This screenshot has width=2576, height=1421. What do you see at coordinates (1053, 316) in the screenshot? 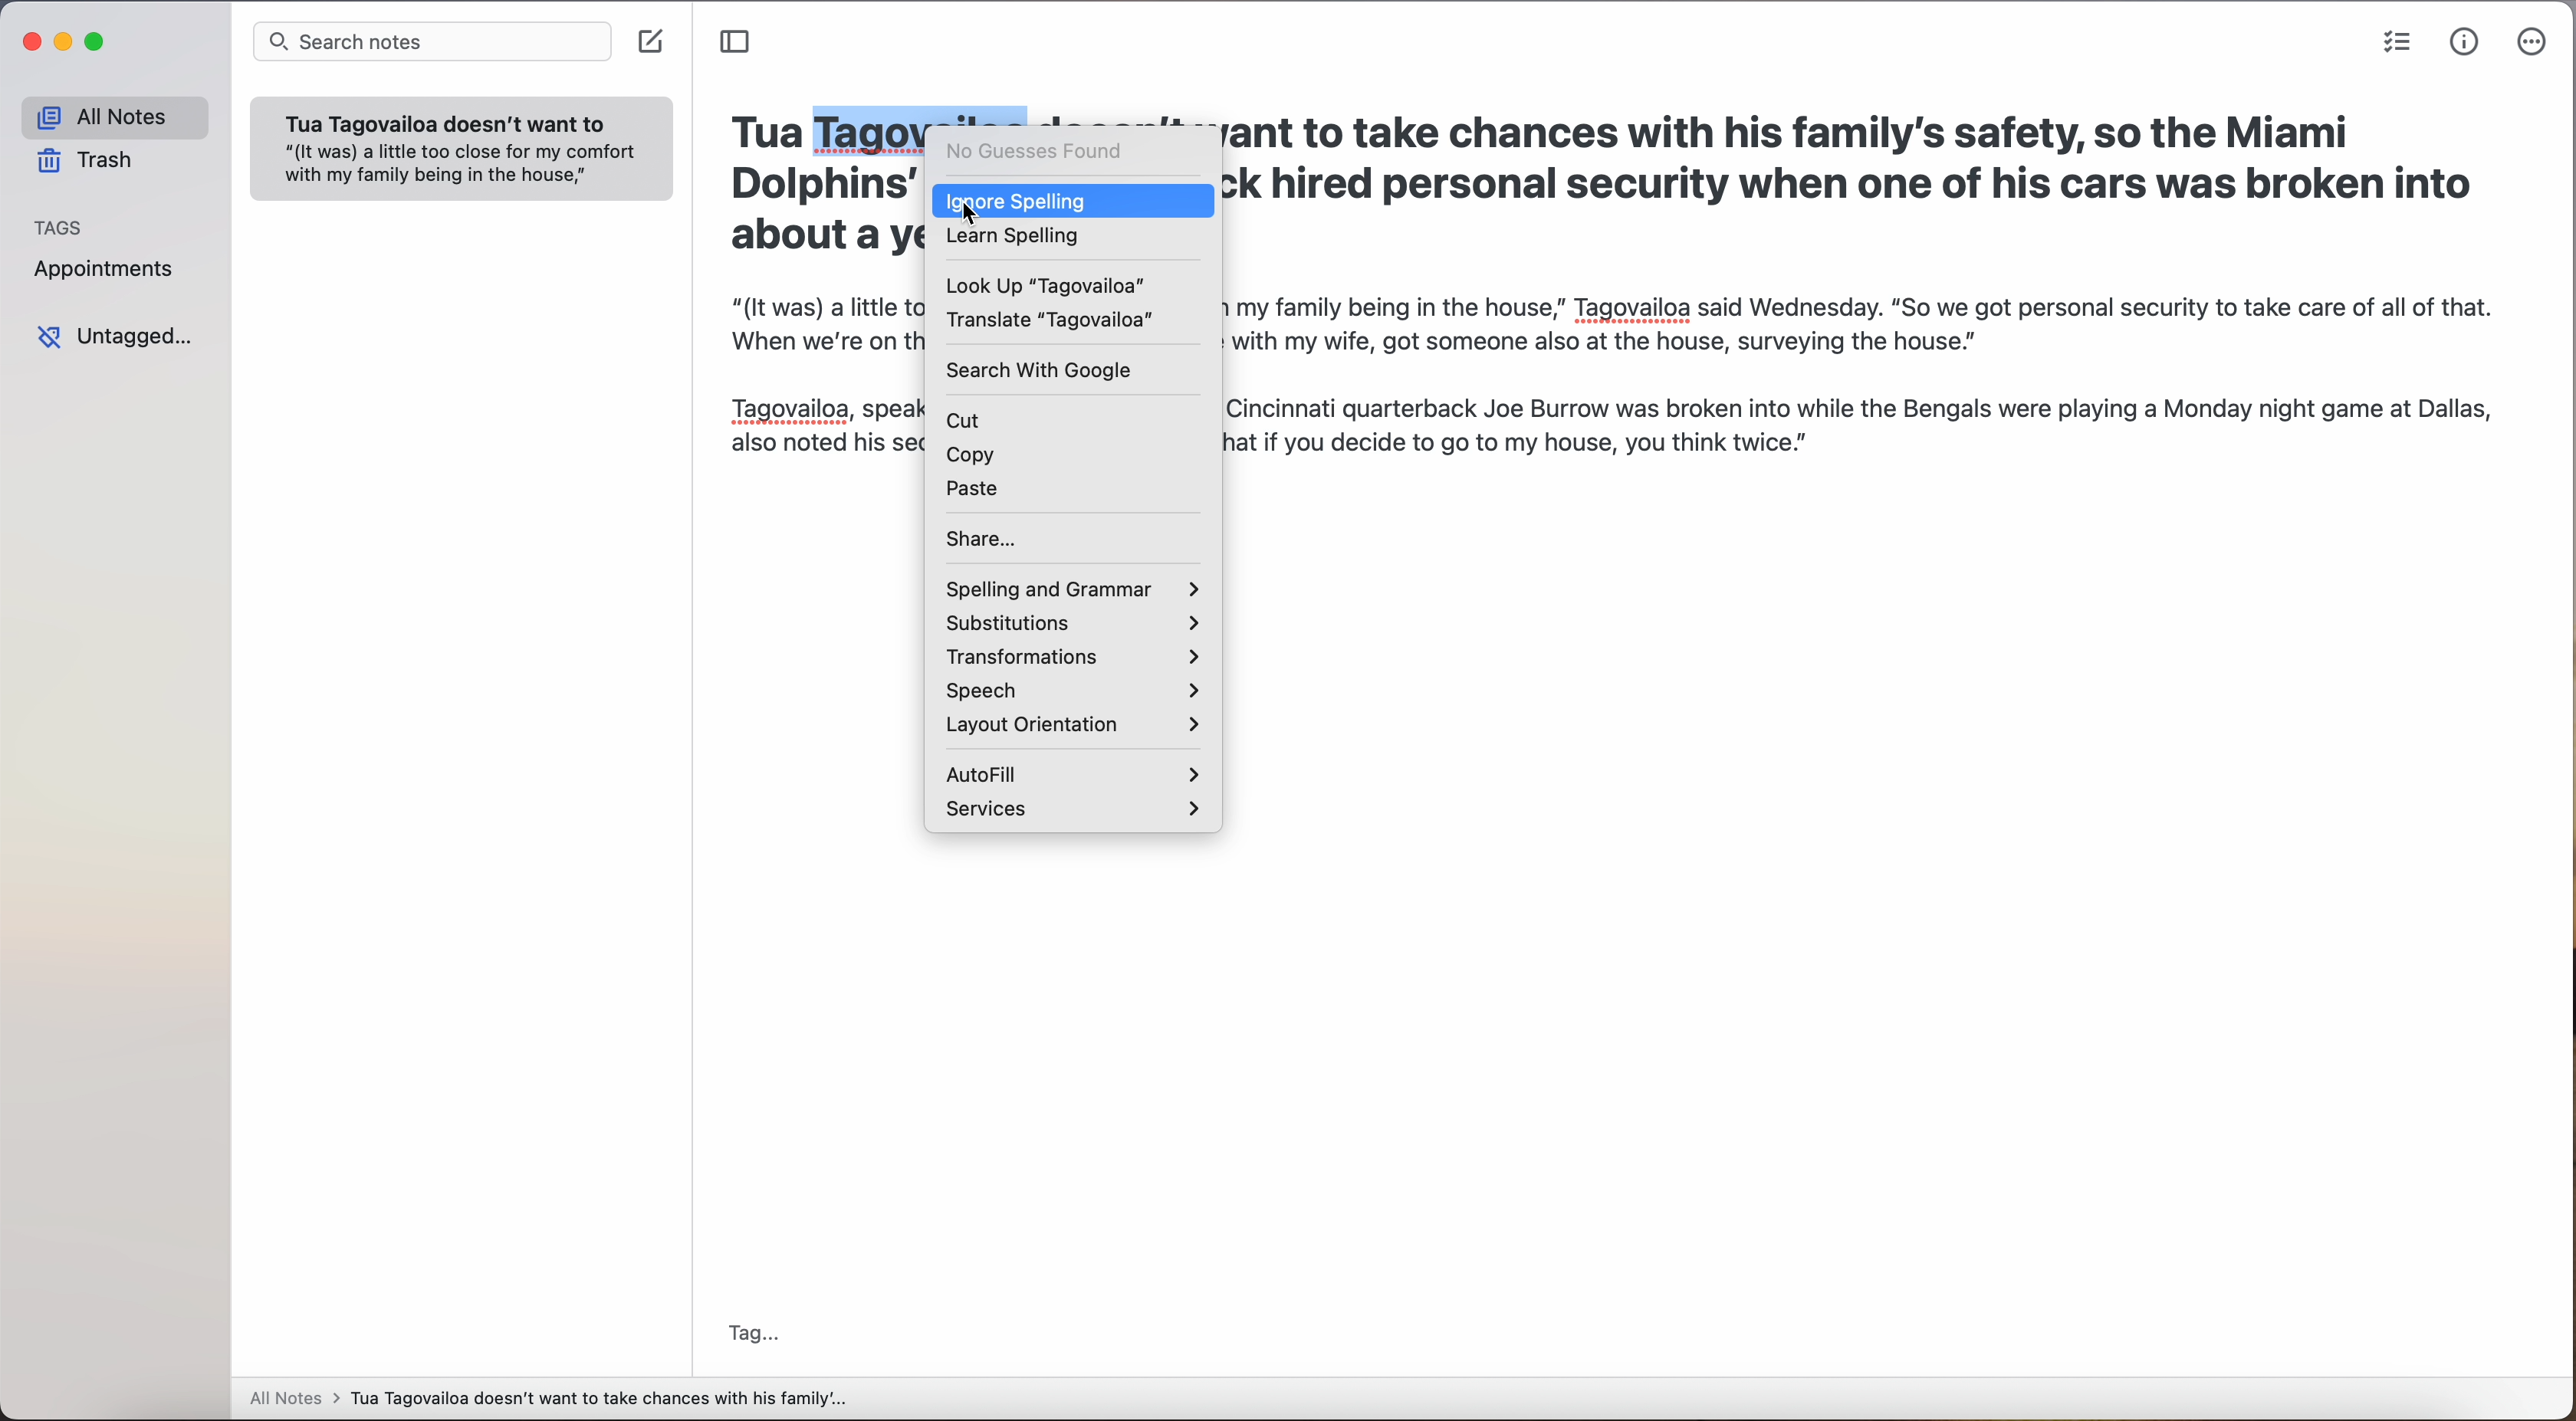
I see `translate Tagovailoa` at bounding box center [1053, 316].